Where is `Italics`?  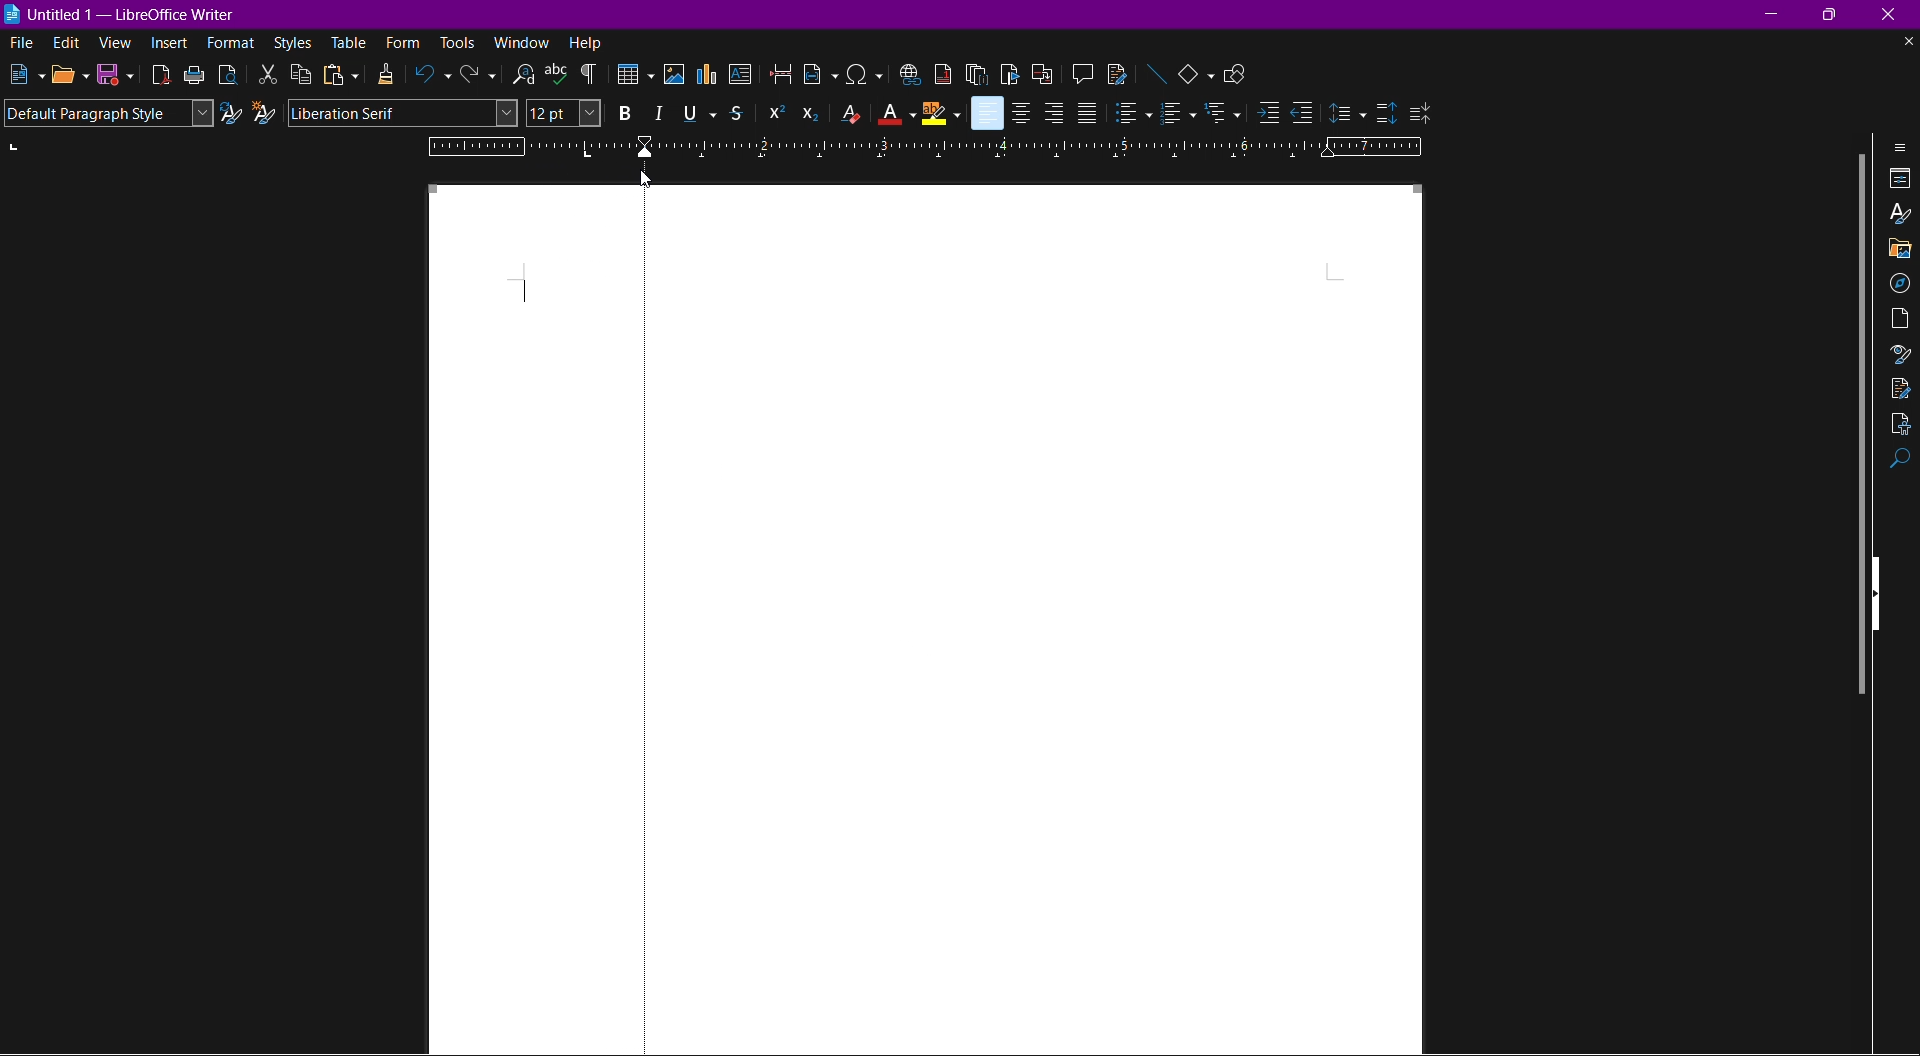
Italics is located at coordinates (658, 113).